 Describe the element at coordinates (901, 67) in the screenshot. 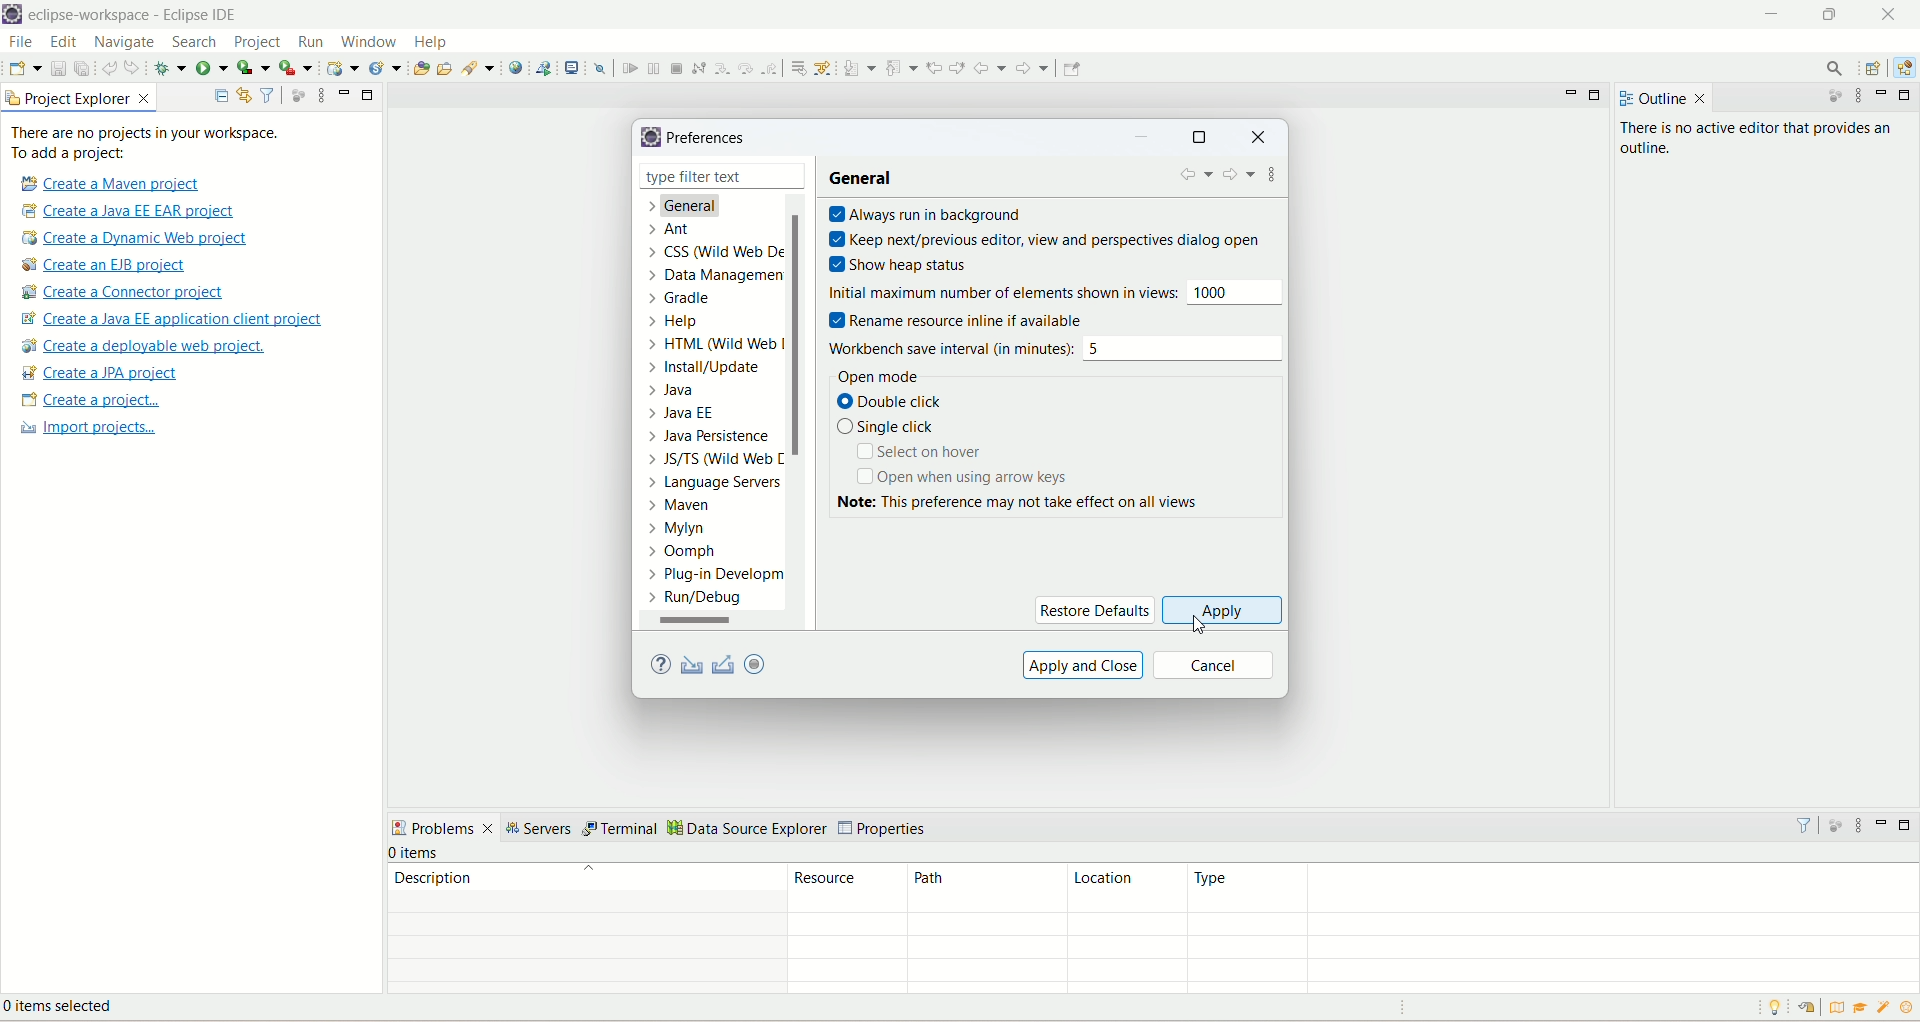

I see `previous annotation` at that location.